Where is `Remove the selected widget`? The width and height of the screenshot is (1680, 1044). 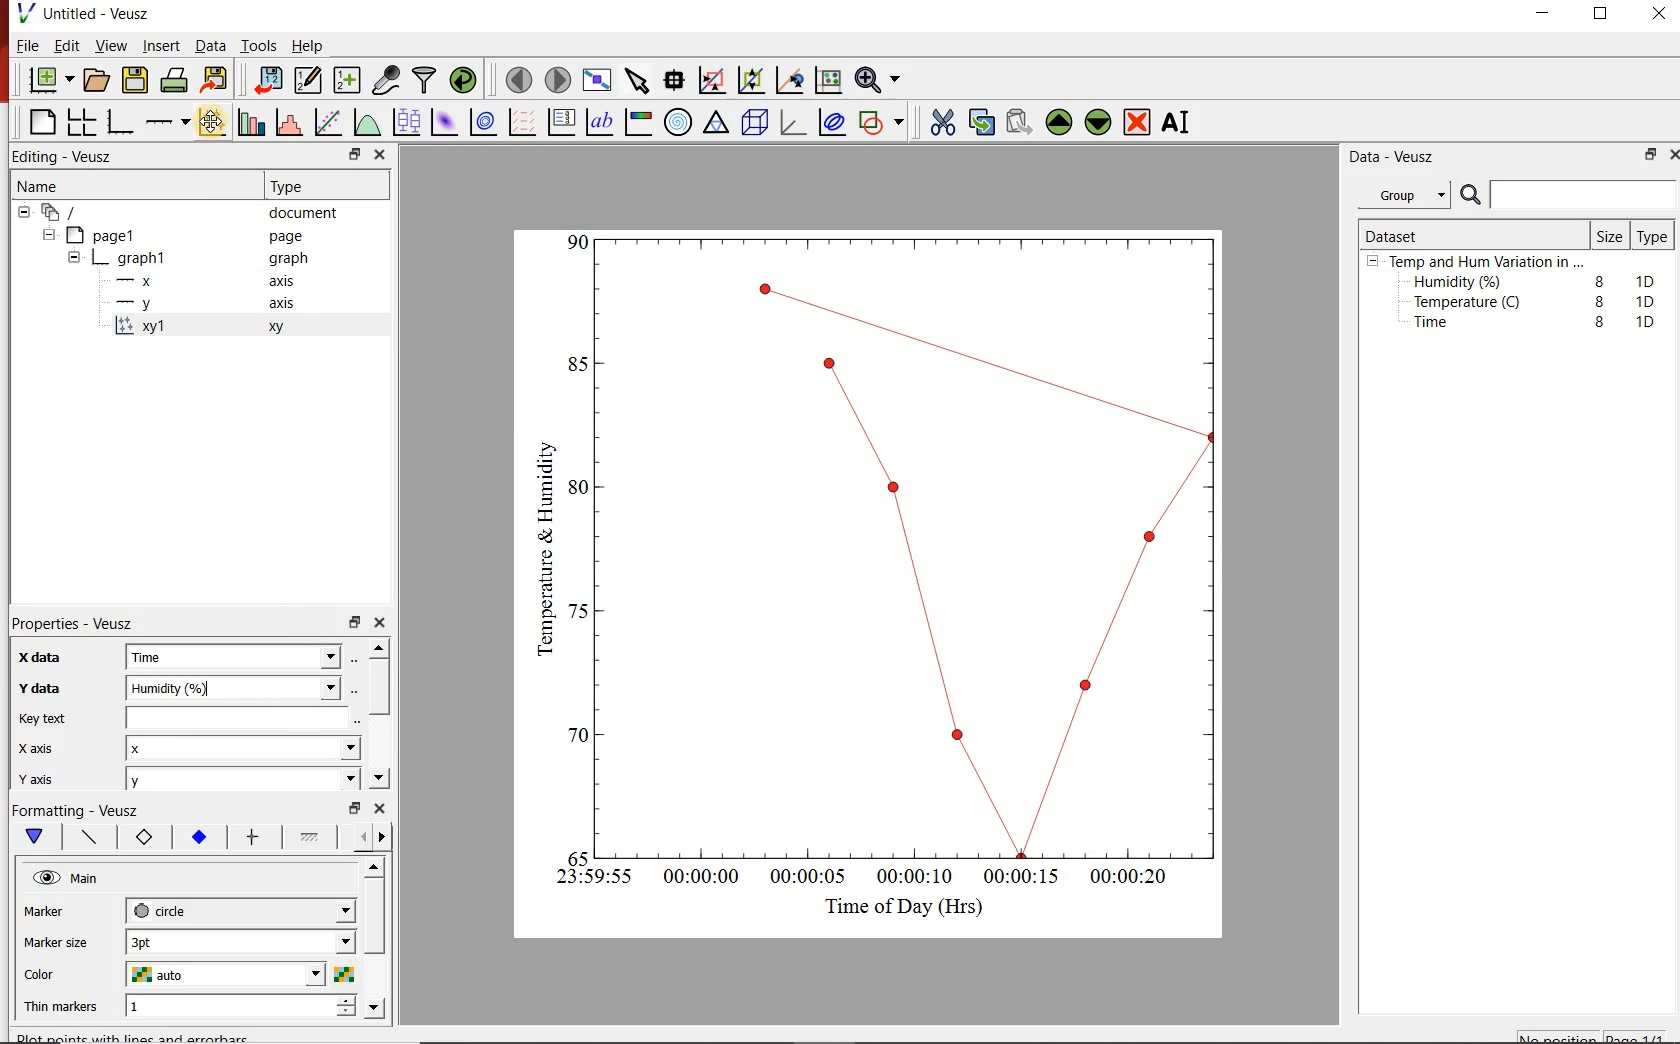
Remove the selected widget is located at coordinates (1139, 122).